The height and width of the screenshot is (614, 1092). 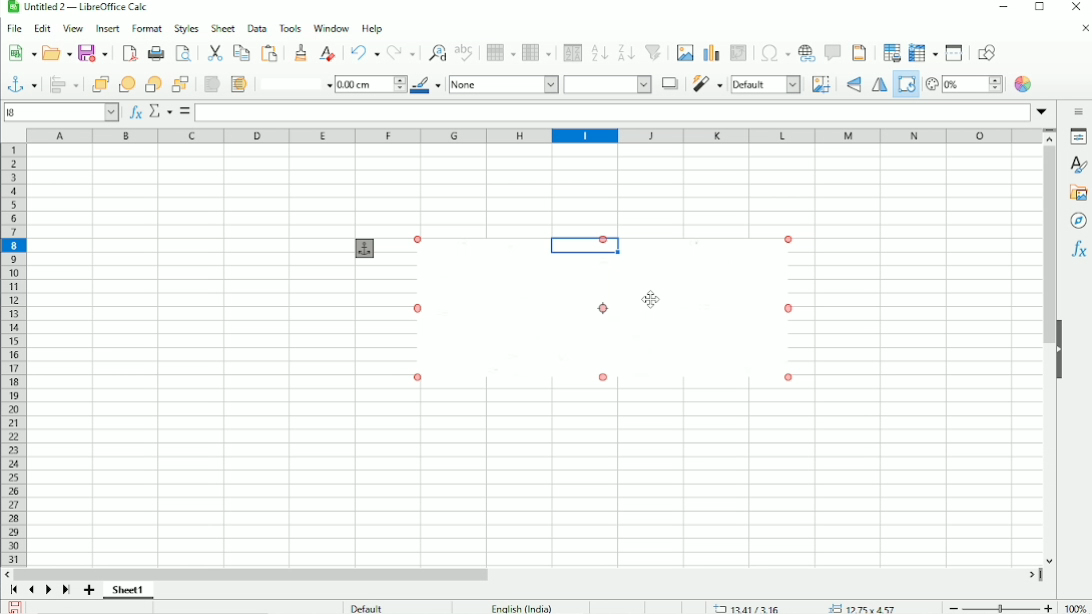 What do you see at coordinates (964, 85) in the screenshot?
I see `Transparency` at bounding box center [964, 85].